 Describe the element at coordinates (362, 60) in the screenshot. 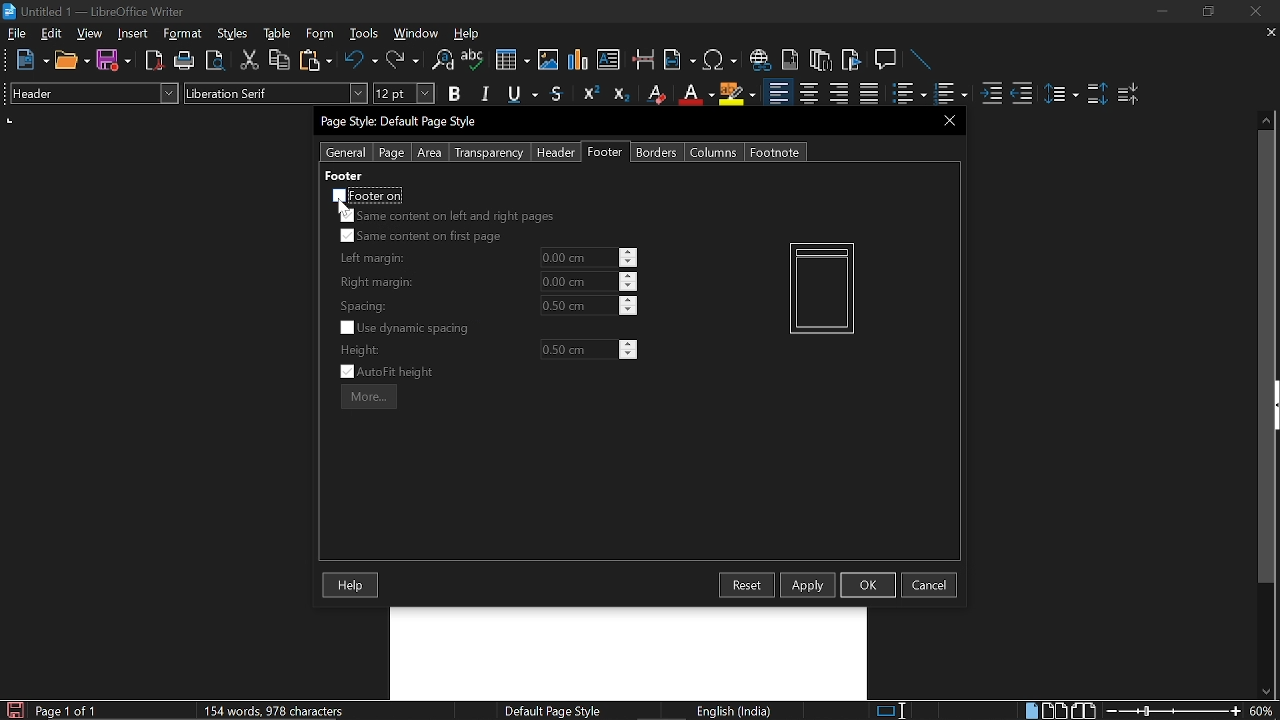

I see `Undo` at that location.